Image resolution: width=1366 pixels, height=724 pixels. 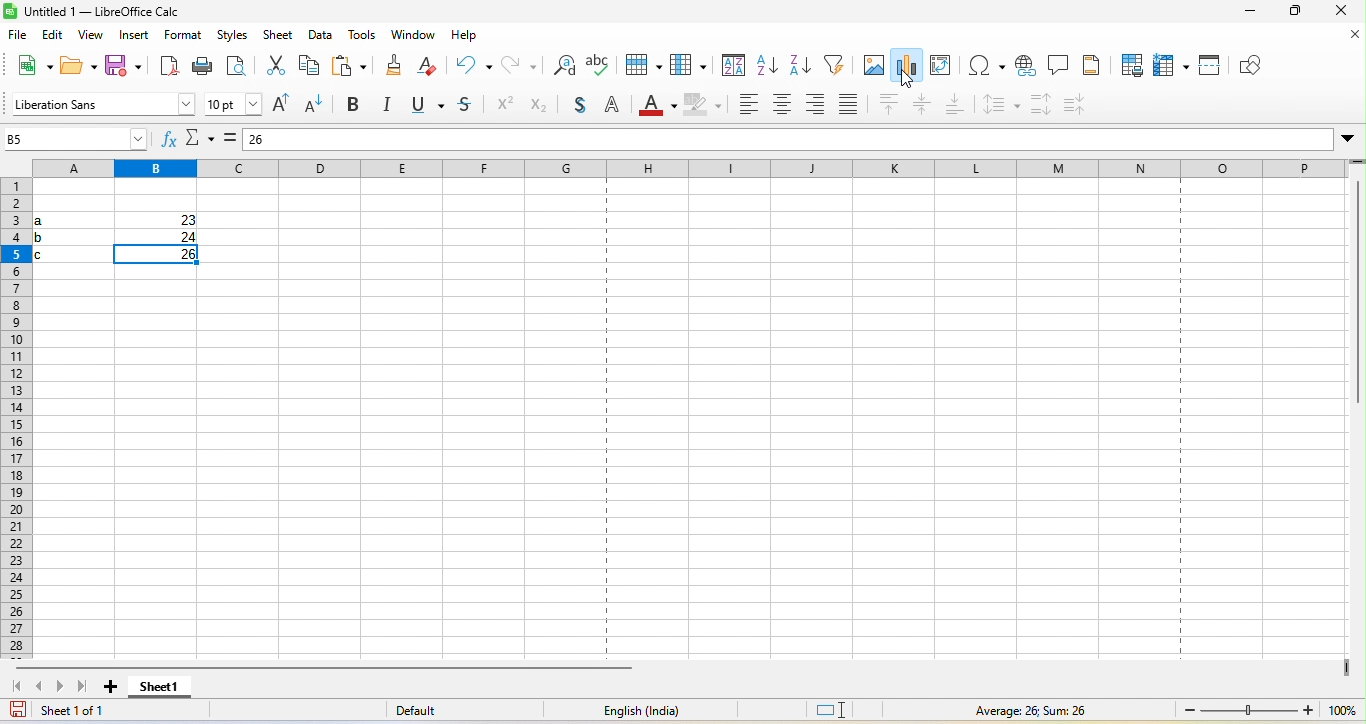 What do you see at coordinates (803, 67) in the screenshot?
I see `sort descending` at bounding box center [803, 67].